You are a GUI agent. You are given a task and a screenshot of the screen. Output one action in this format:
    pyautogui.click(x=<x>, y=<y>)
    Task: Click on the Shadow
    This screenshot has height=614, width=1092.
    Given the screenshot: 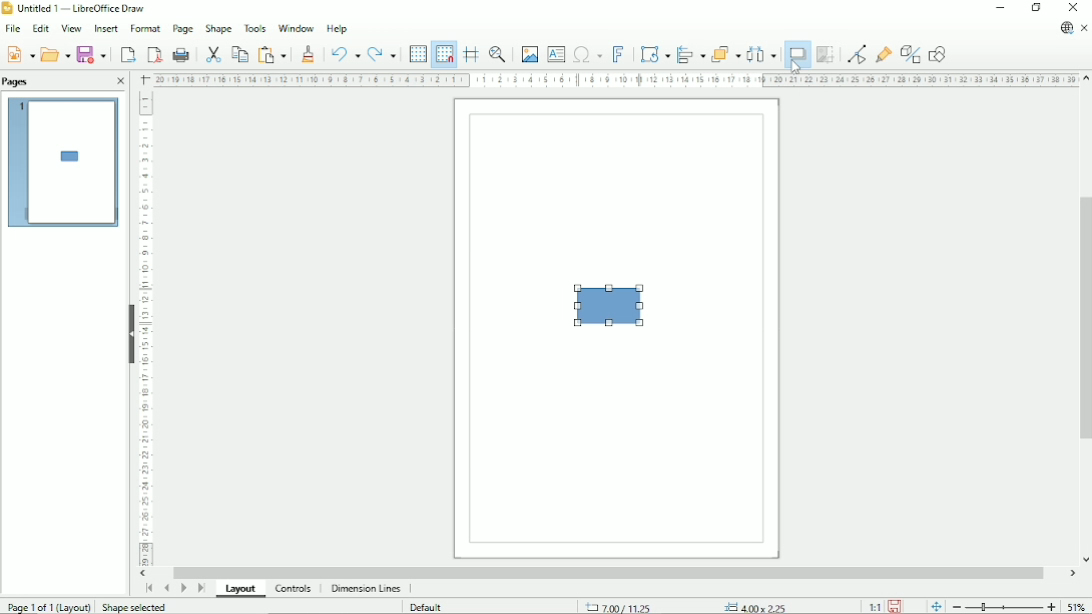 What is the action you would take?
    pyautogui.click(x=797, y=55)
    